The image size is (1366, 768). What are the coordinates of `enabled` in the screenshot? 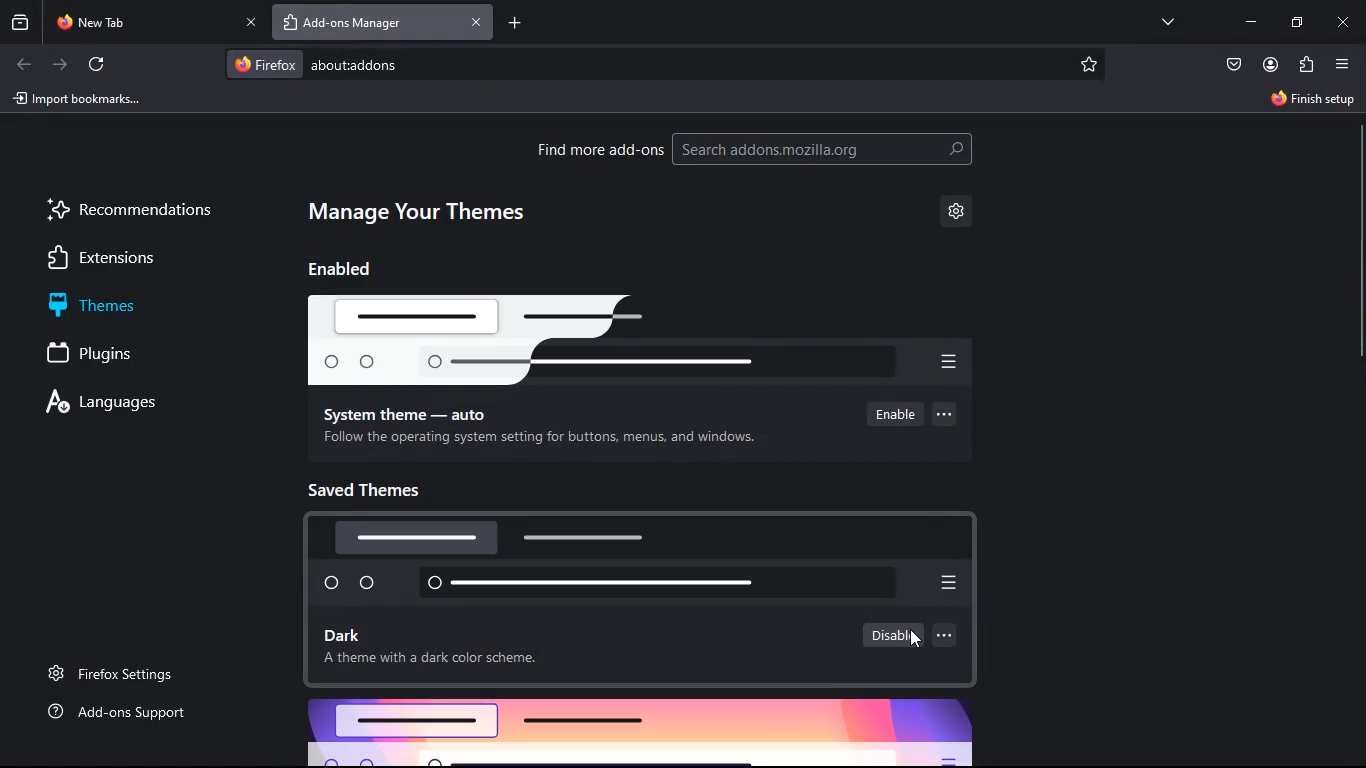 It's located at (360, 272).